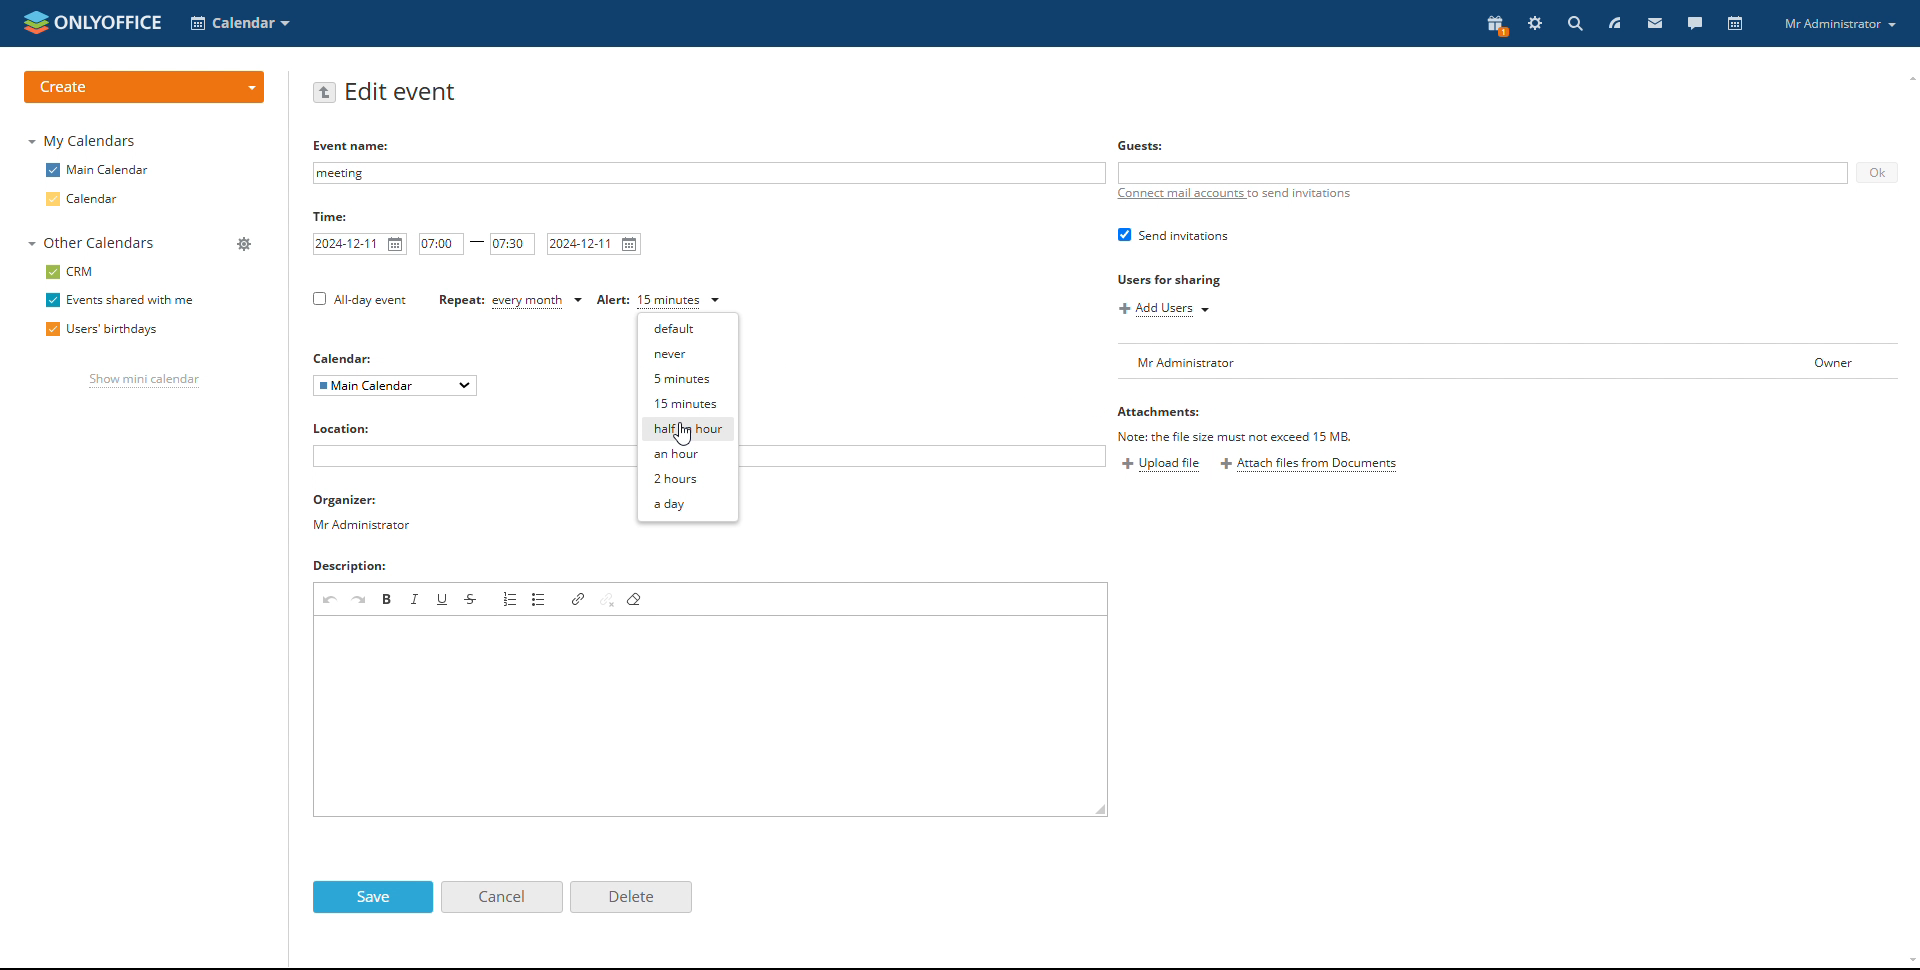  I want to click on add description, so click(712, 716).